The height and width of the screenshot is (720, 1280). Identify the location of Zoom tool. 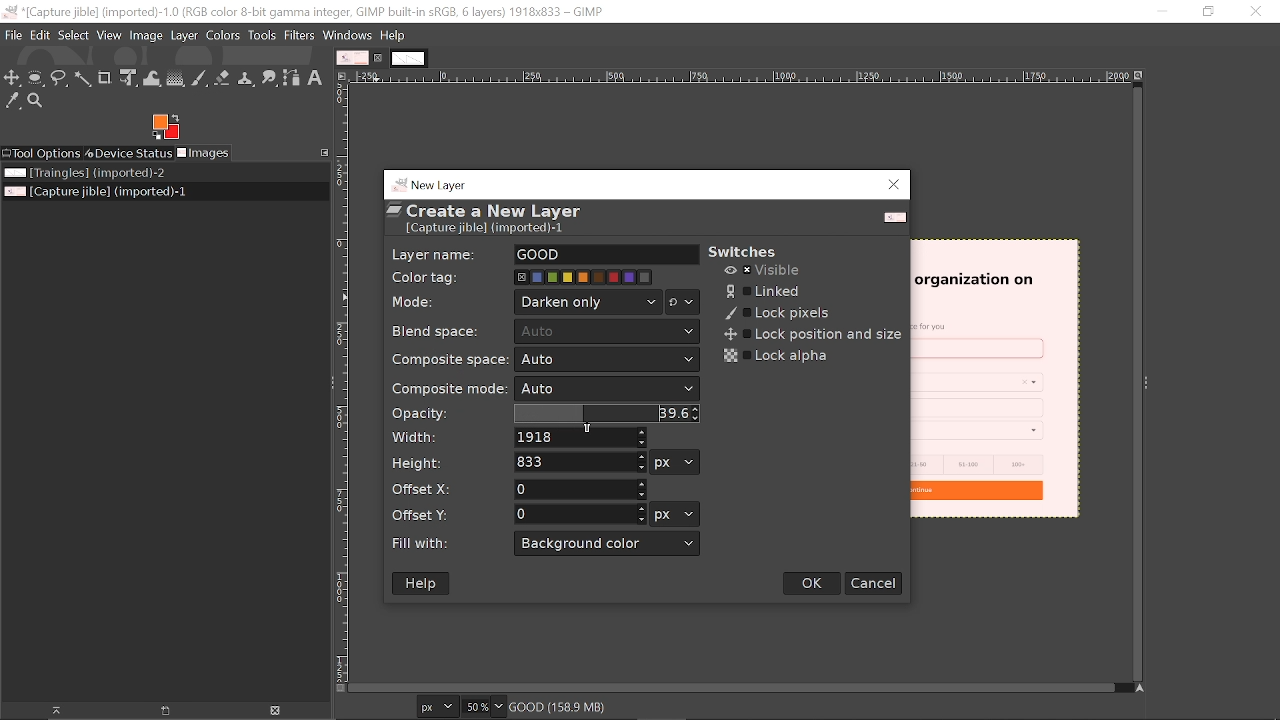
(37, 101).